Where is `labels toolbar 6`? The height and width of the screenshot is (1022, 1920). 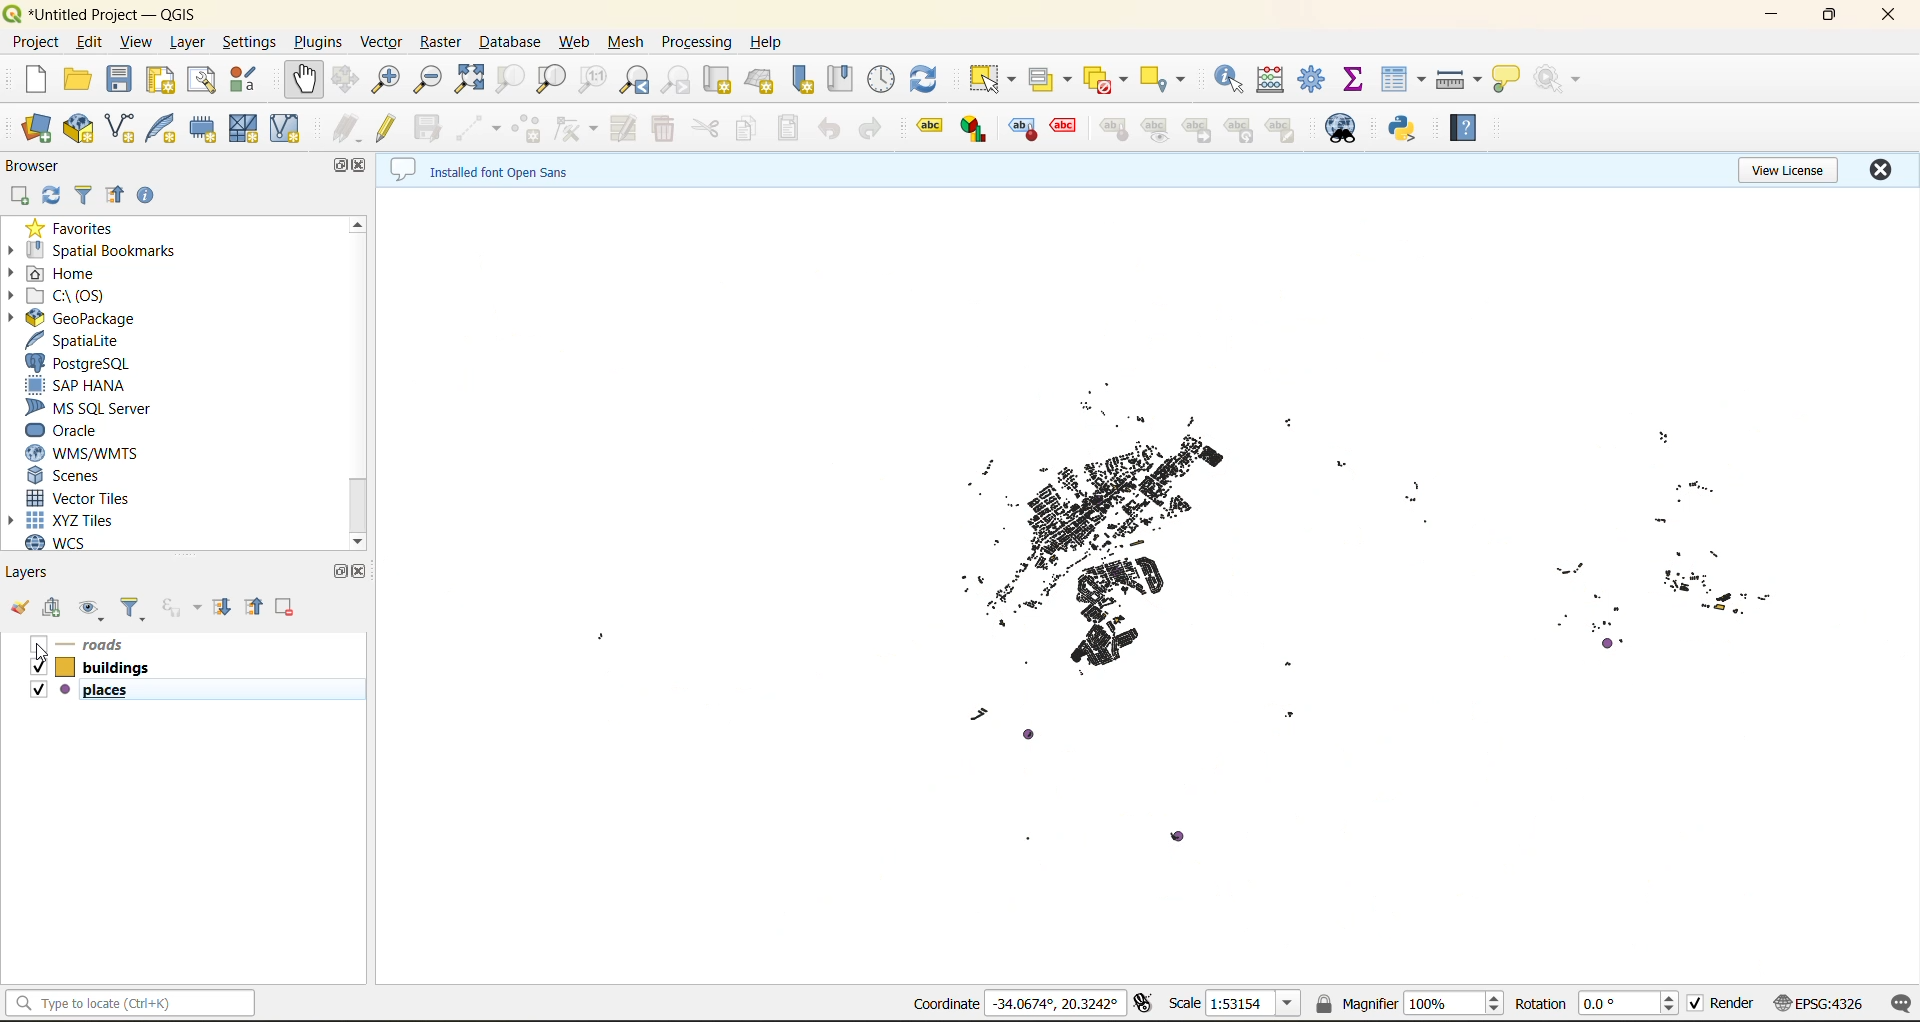
labels toolbar 6 is located at coordinates (1155, 131).